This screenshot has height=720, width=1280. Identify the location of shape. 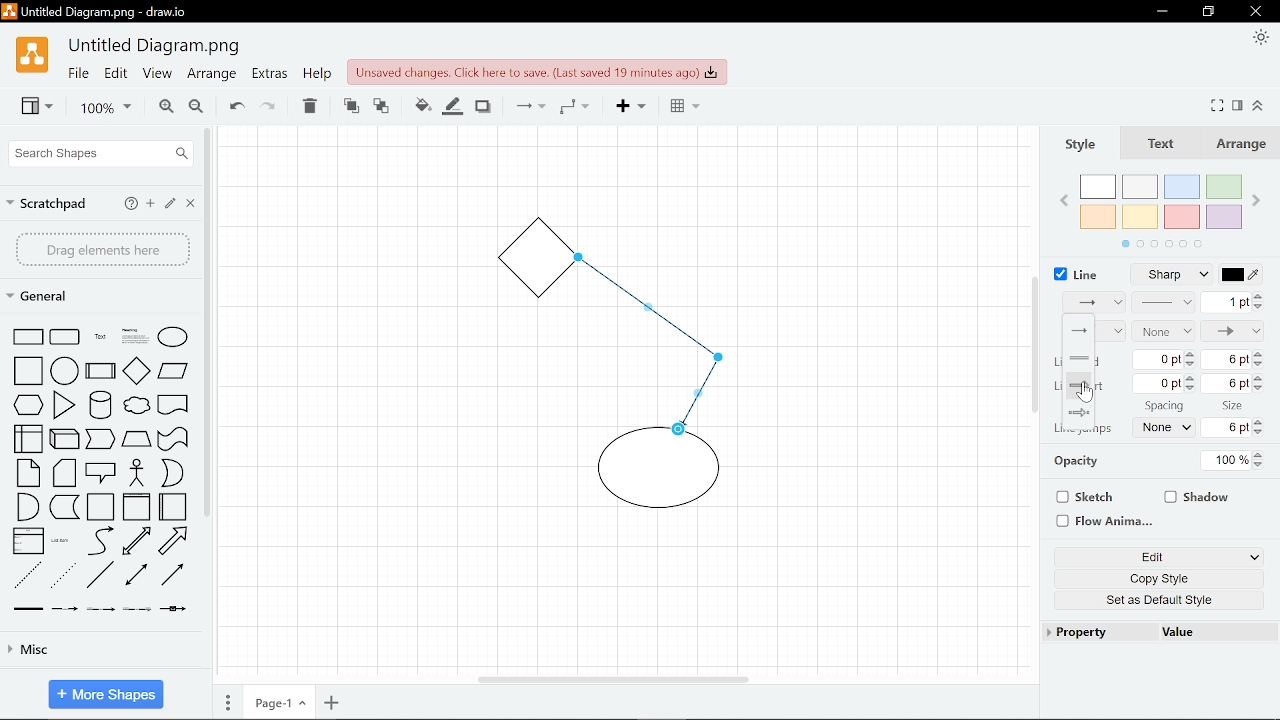
(63, 542).